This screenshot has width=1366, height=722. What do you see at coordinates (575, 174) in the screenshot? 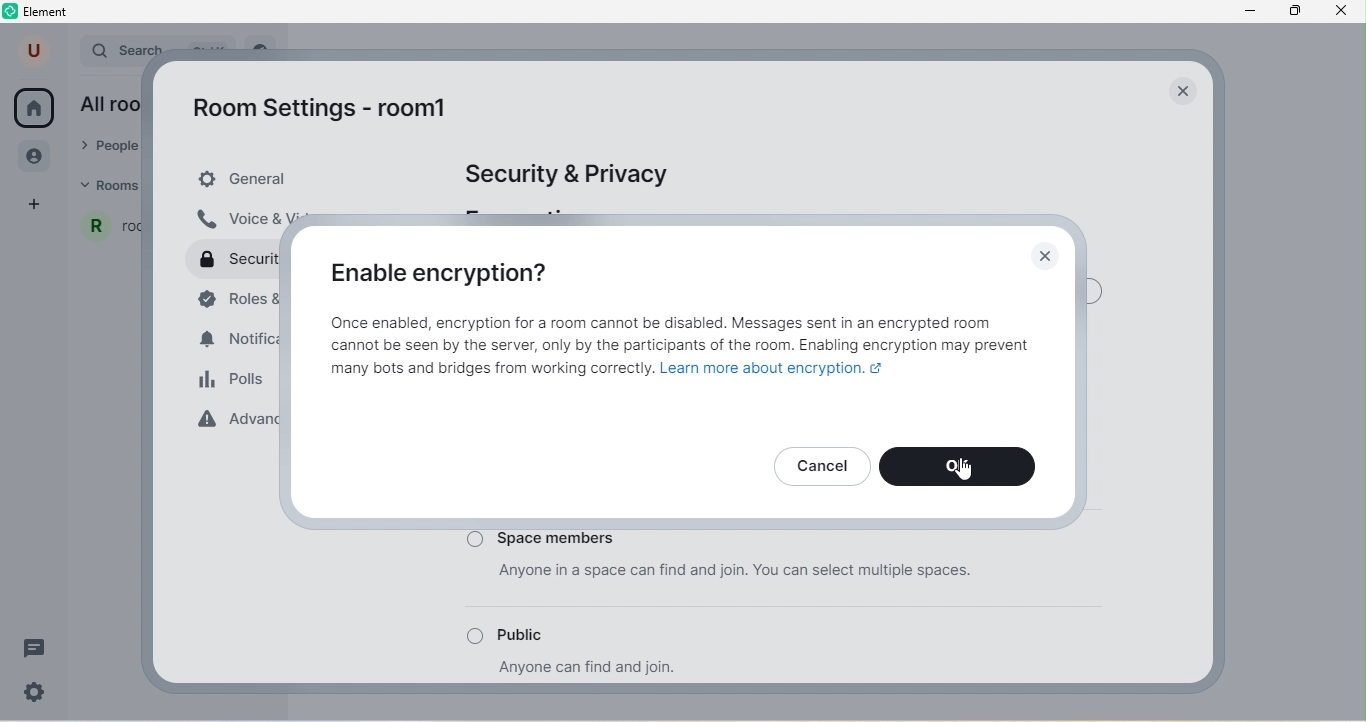
I see `Security & Privacy` at bounding box center [575, 174].